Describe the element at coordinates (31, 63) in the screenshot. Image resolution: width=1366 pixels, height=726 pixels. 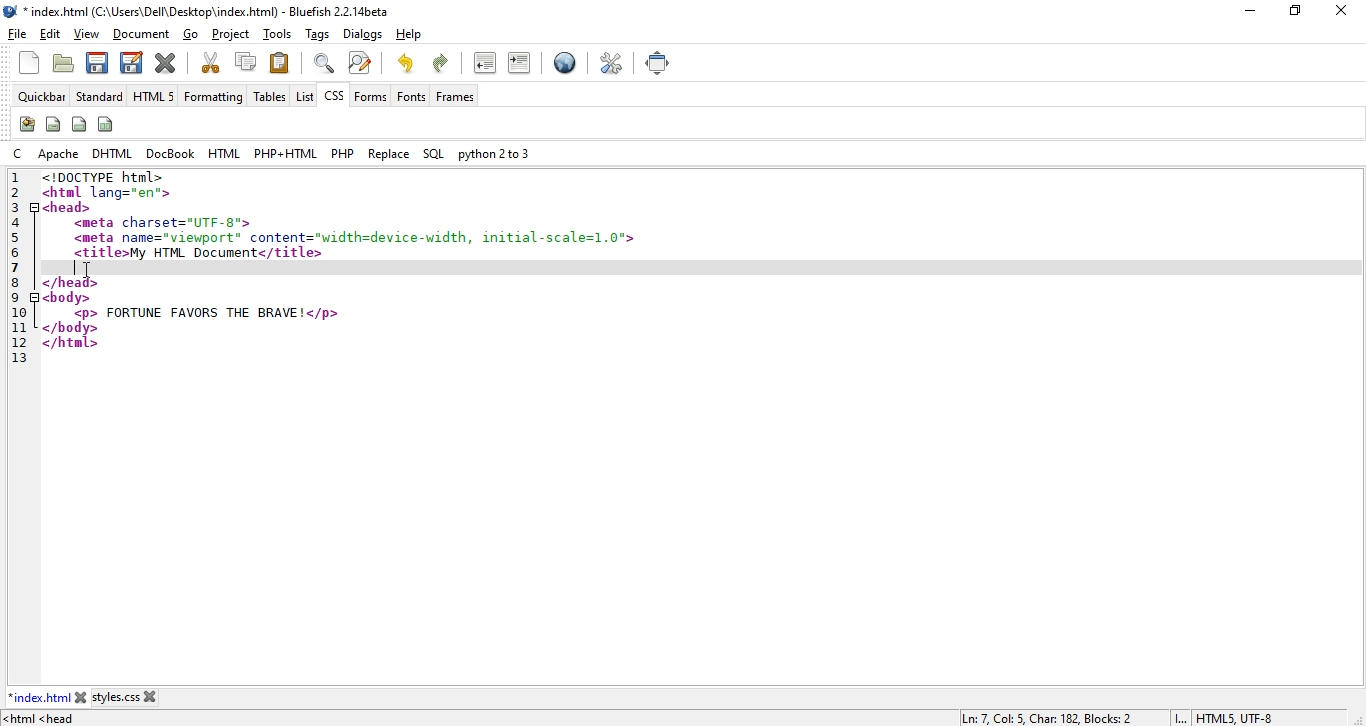
I see `new file` at that location.